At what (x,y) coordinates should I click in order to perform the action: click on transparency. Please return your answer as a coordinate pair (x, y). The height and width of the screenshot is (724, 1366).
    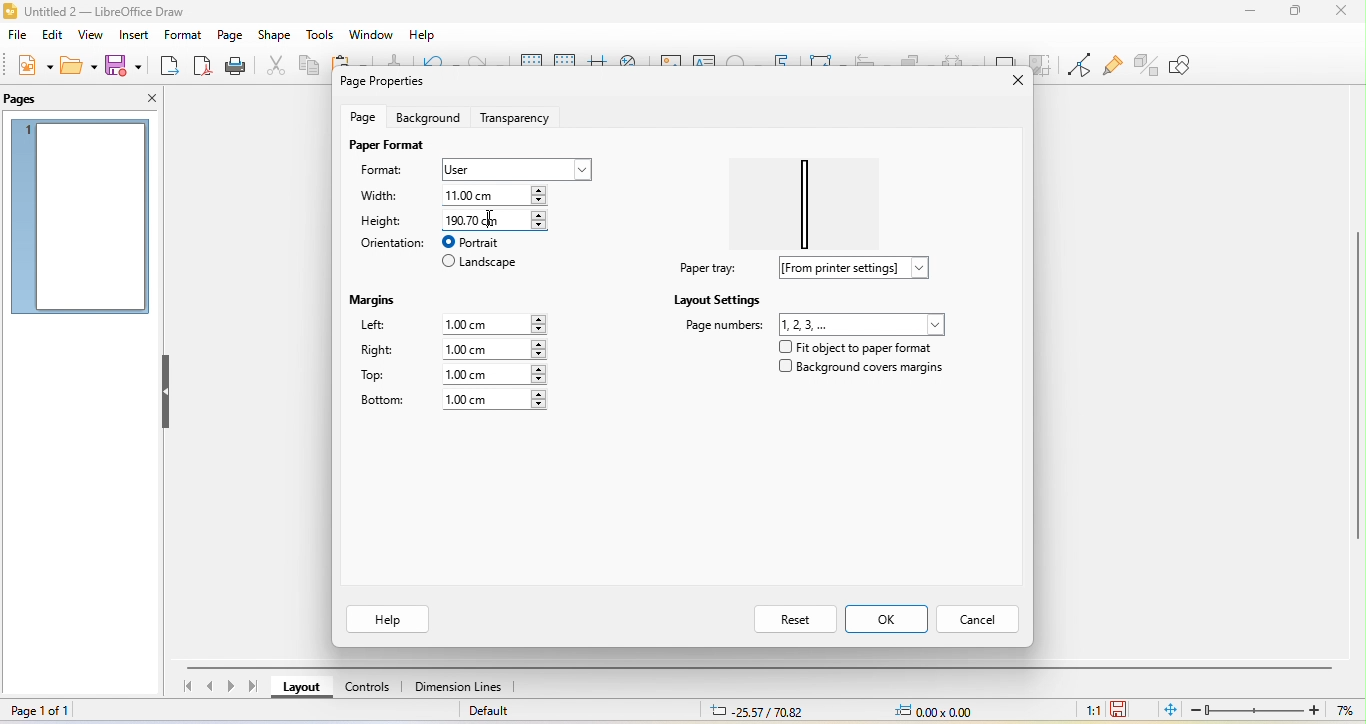
    Looking at the image, I should click on (520, 115).